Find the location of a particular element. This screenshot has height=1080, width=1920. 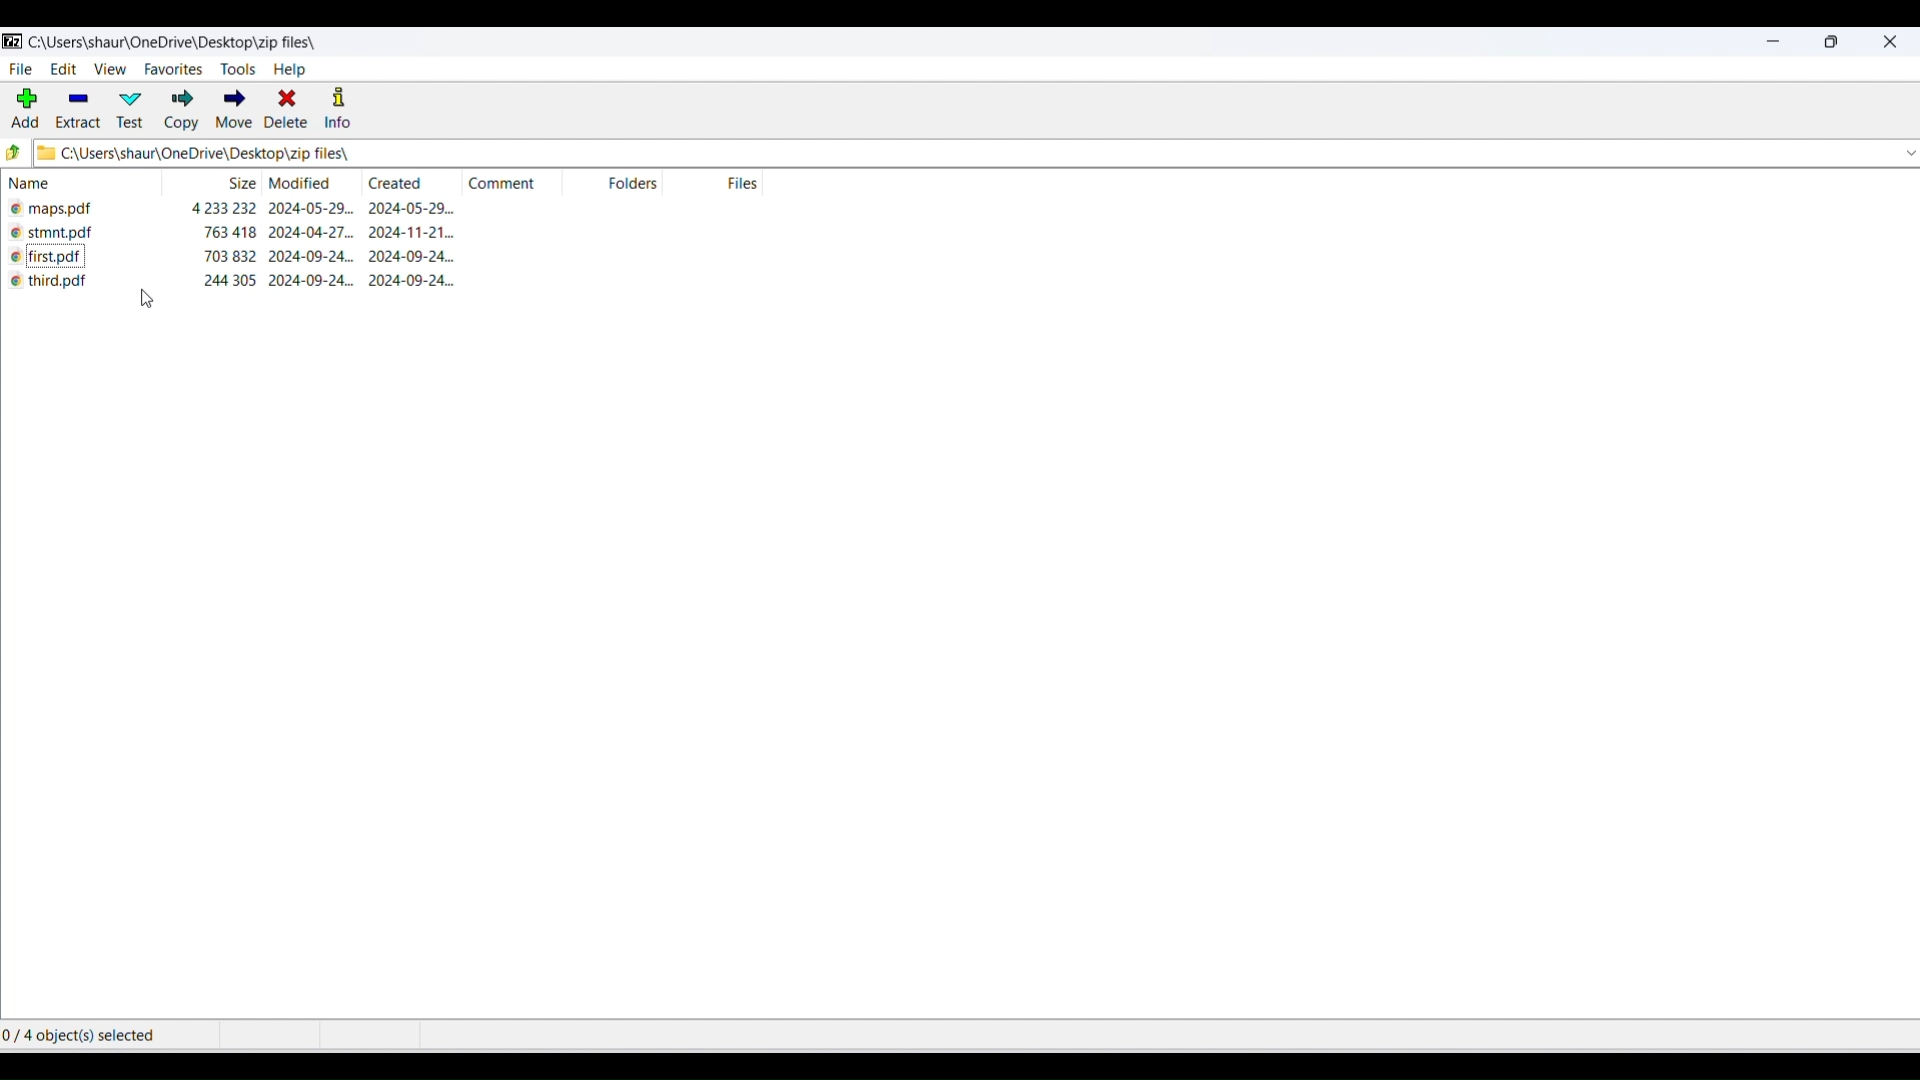

created is located at coordinates (407, 185).